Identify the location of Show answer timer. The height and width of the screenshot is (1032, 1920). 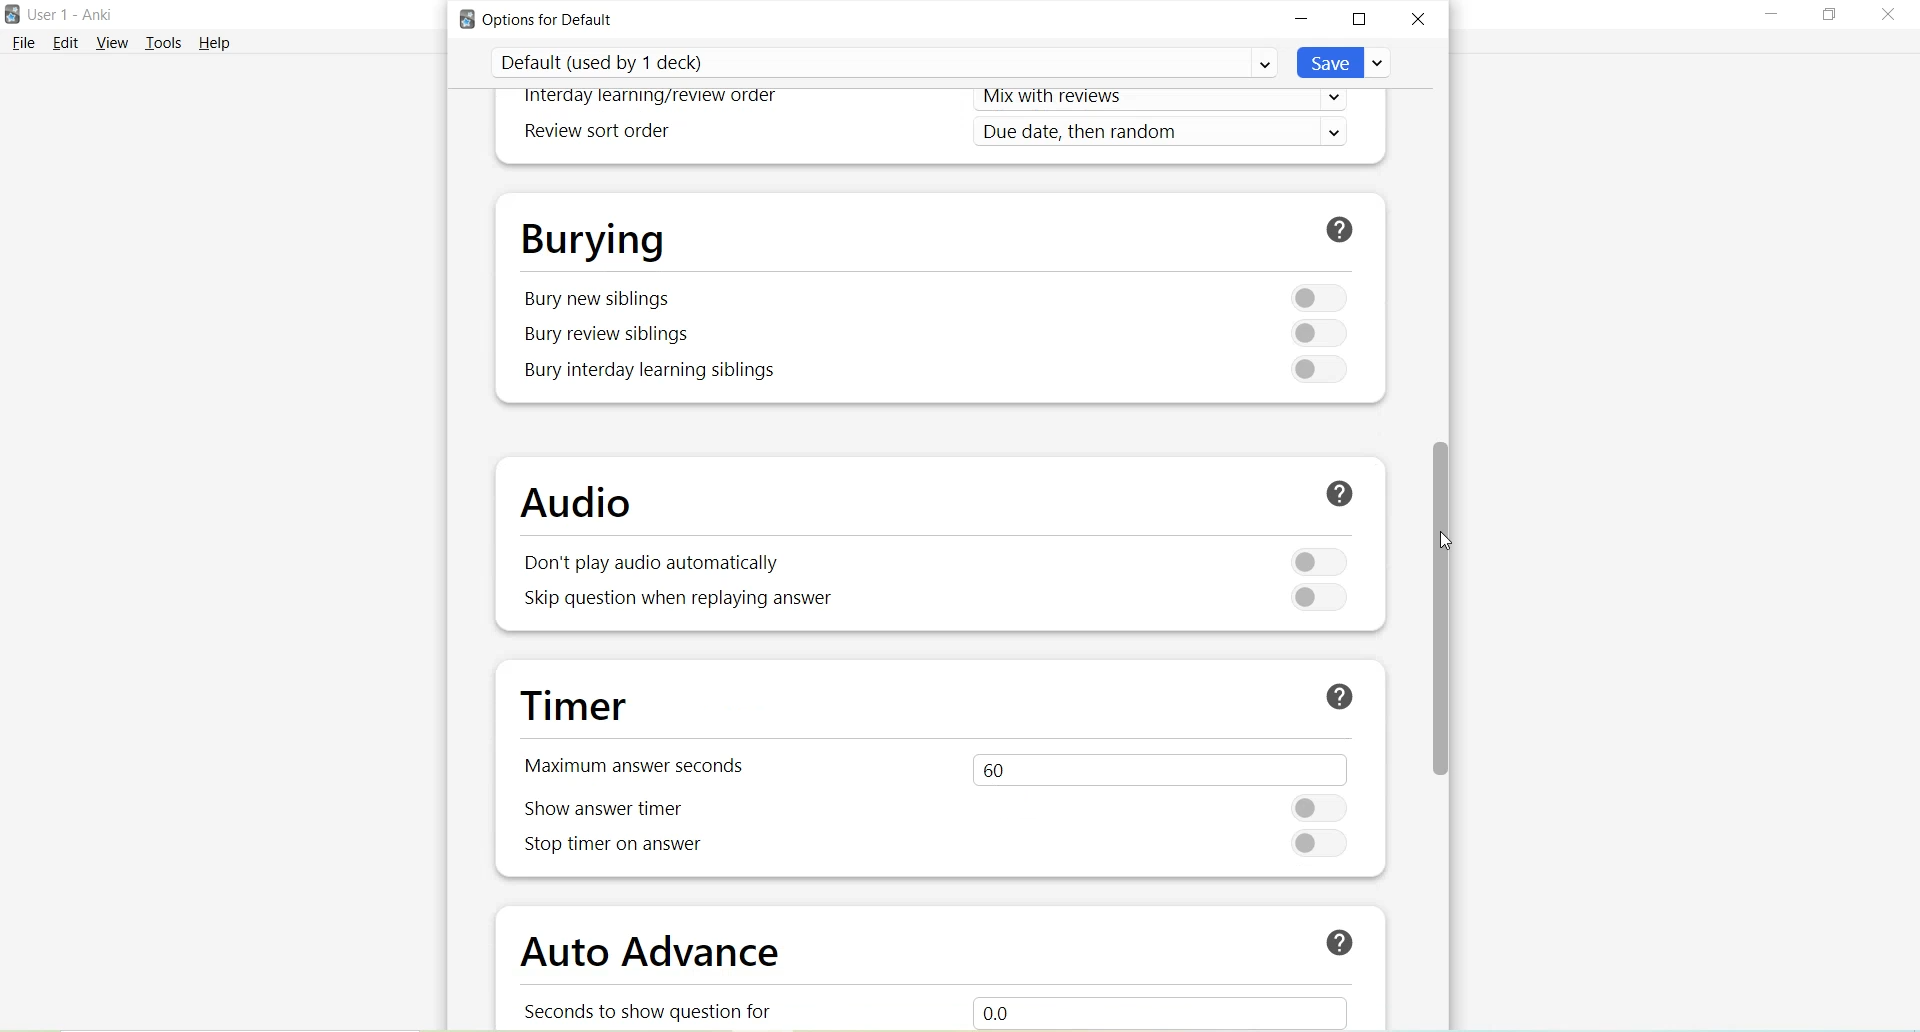
(612, 809).